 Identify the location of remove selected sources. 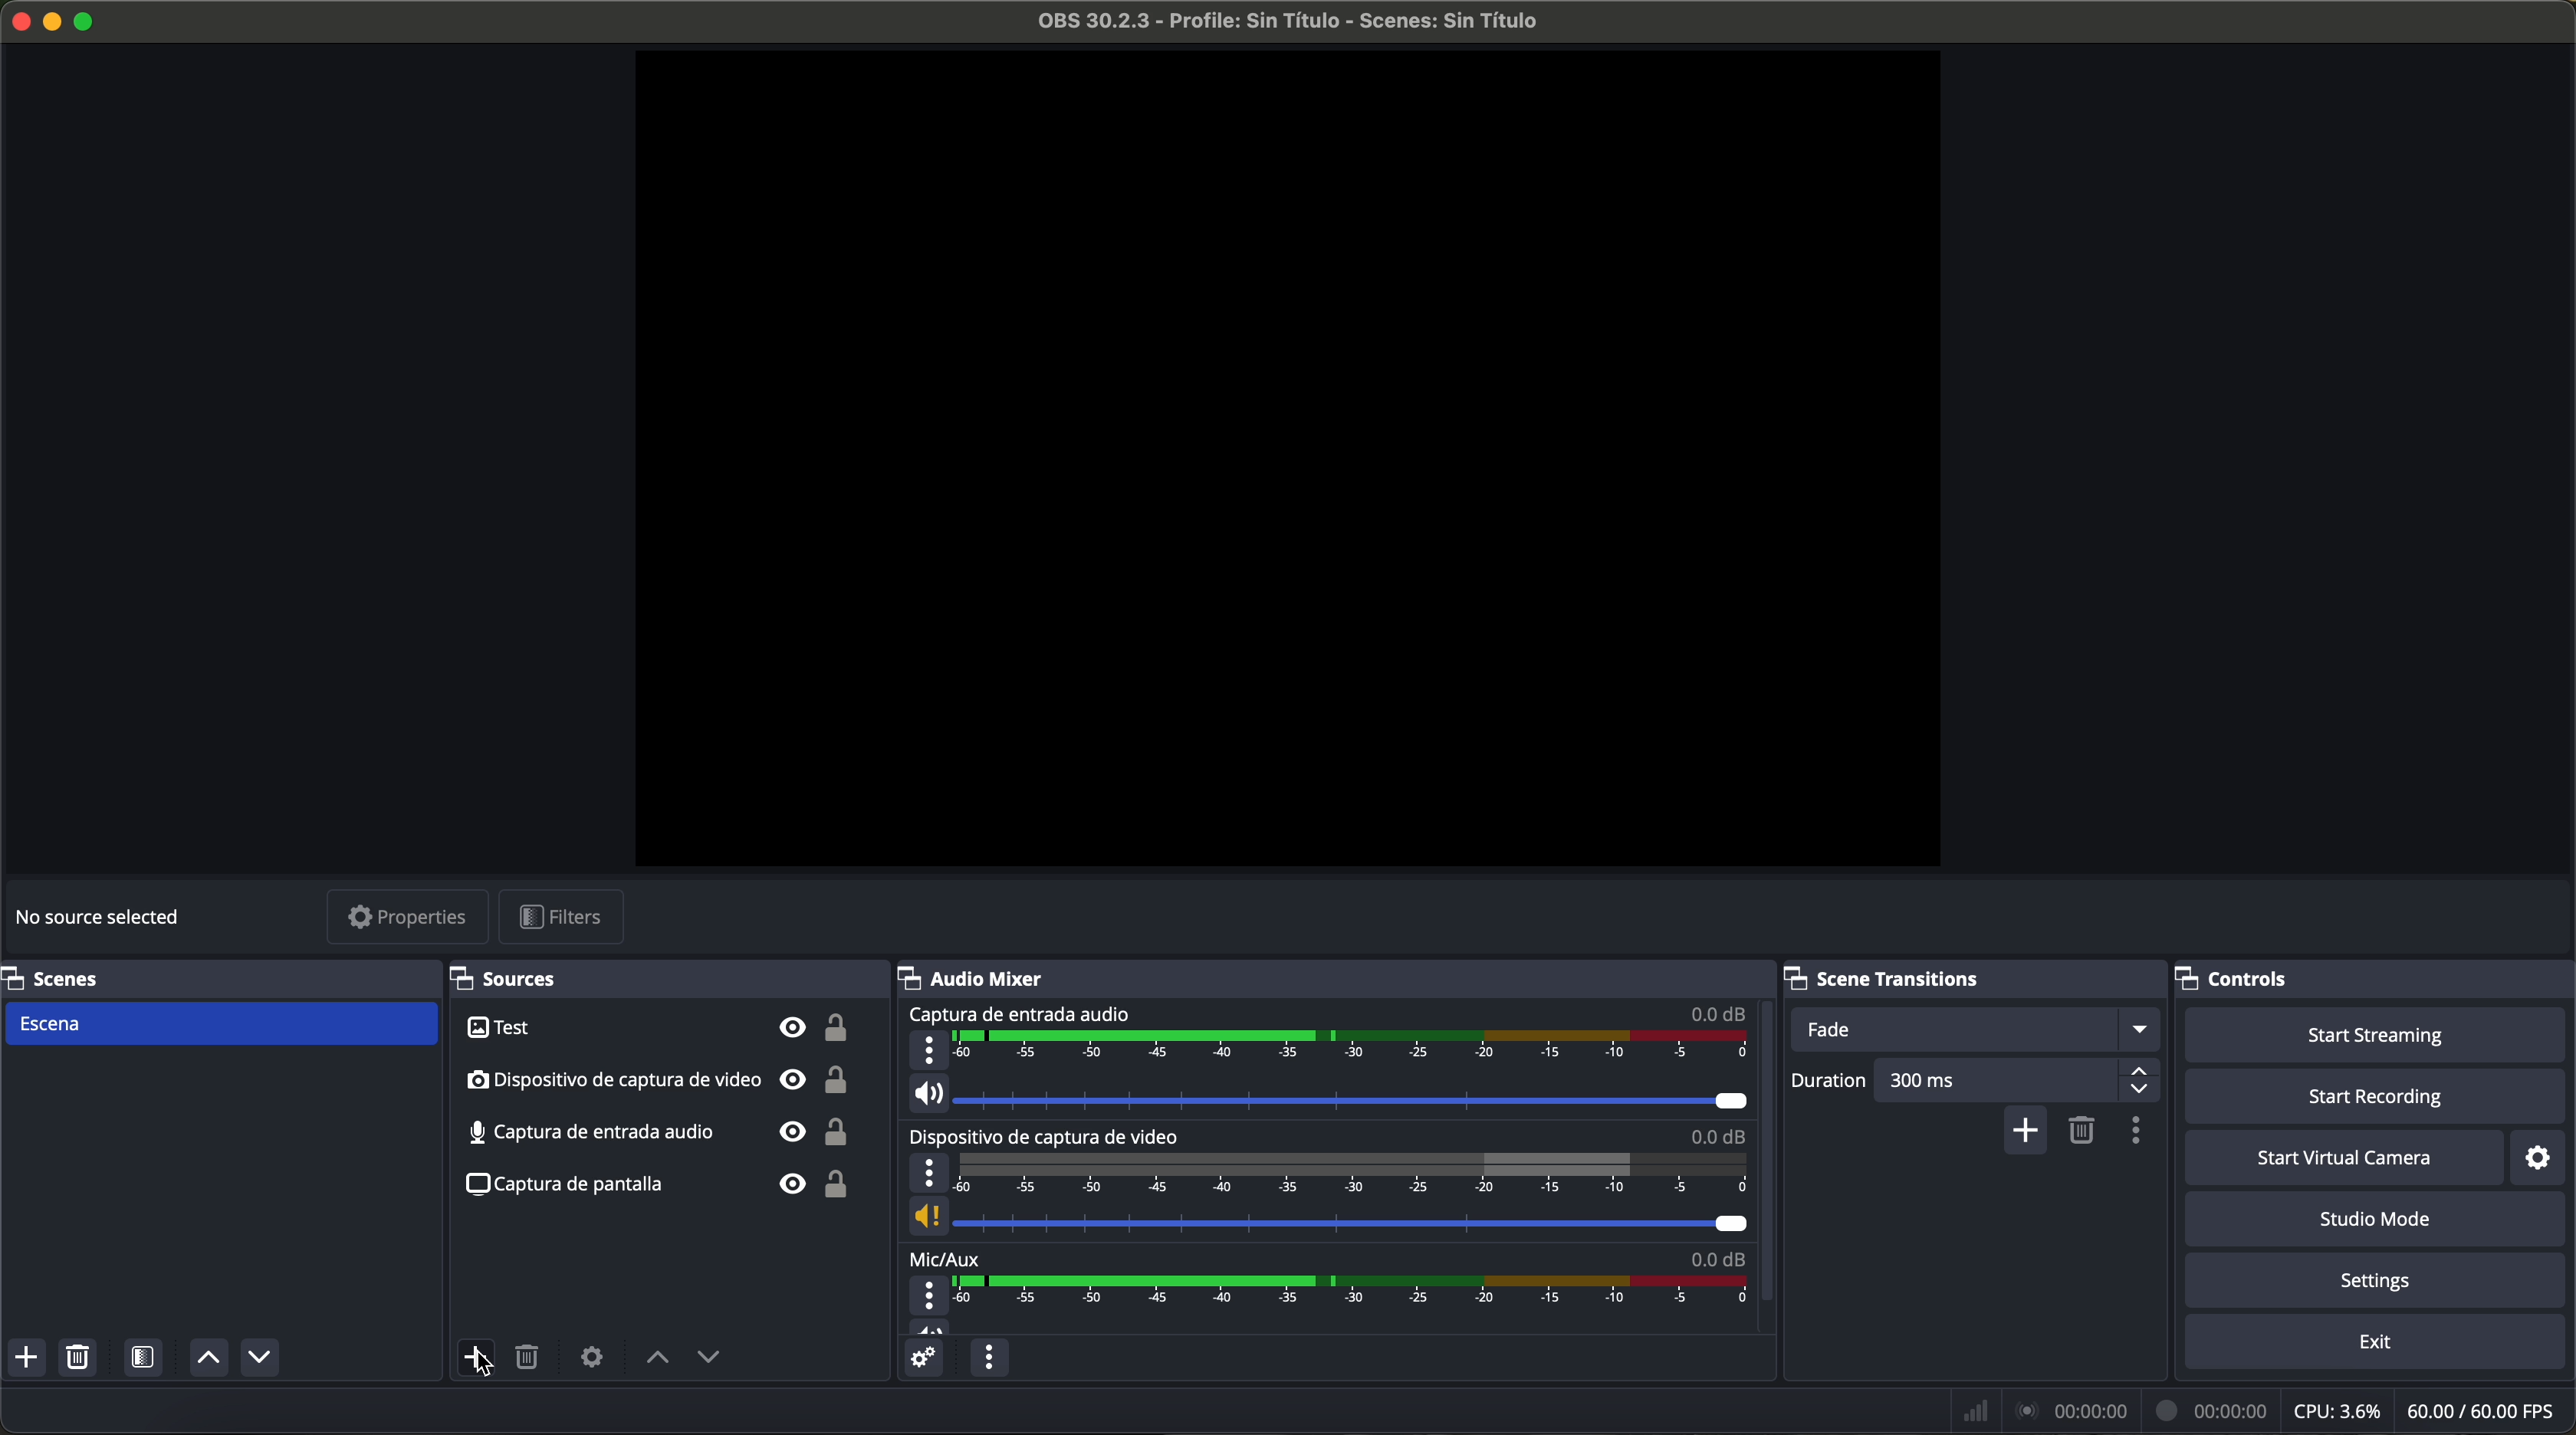
(531, 1359).